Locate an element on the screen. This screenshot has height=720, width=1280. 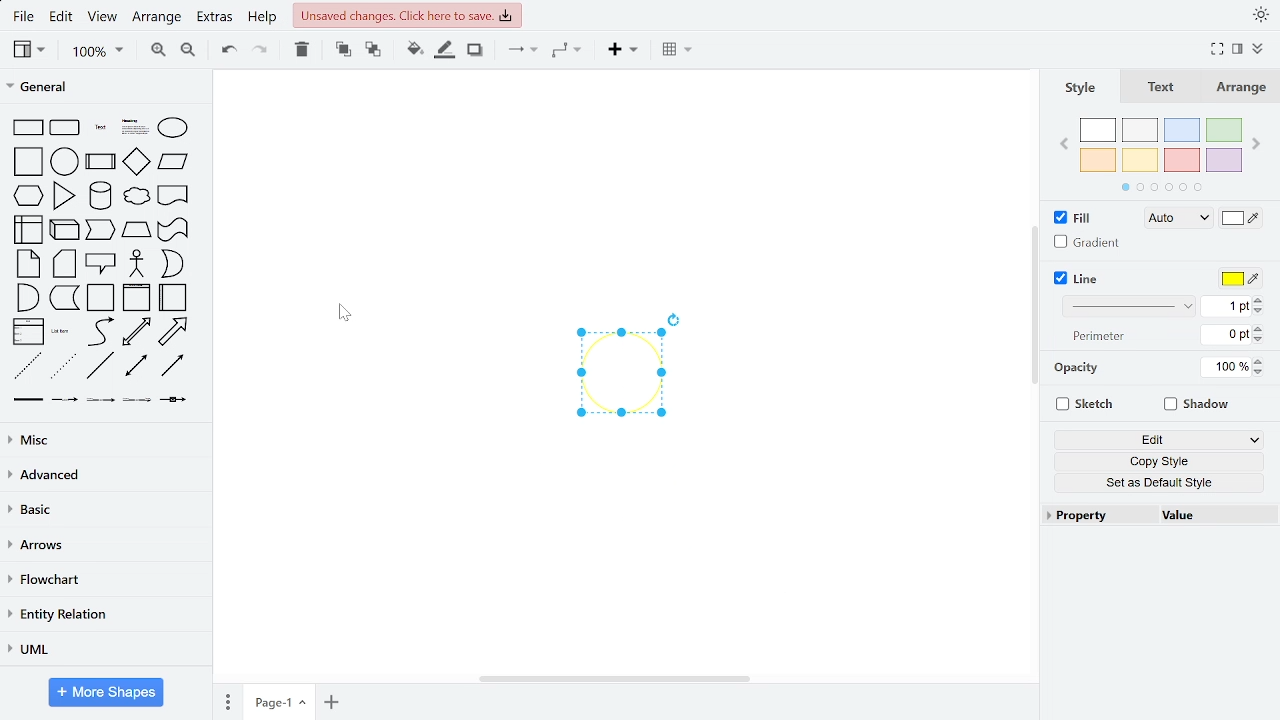
heading is located at coordinates (134, 127).